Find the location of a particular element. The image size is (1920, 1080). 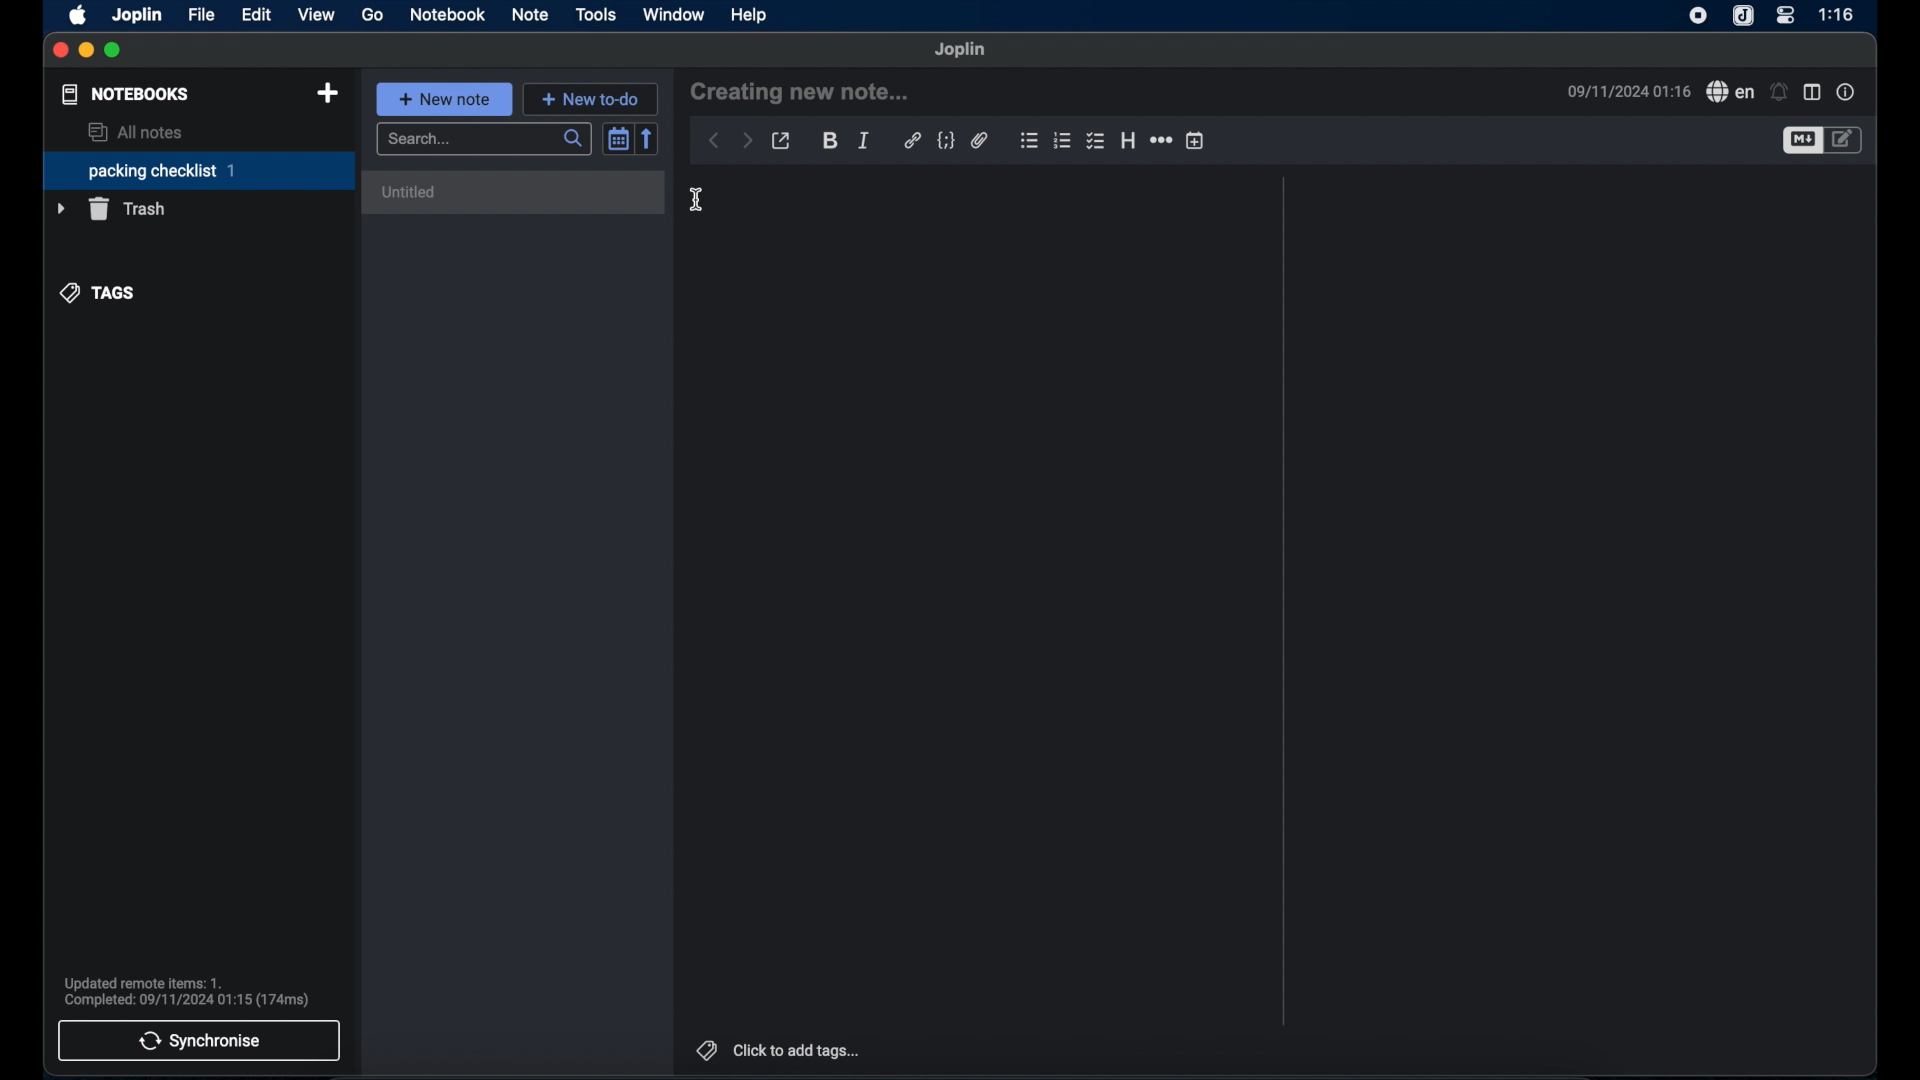

divider is located at coordinates (1281, 601).